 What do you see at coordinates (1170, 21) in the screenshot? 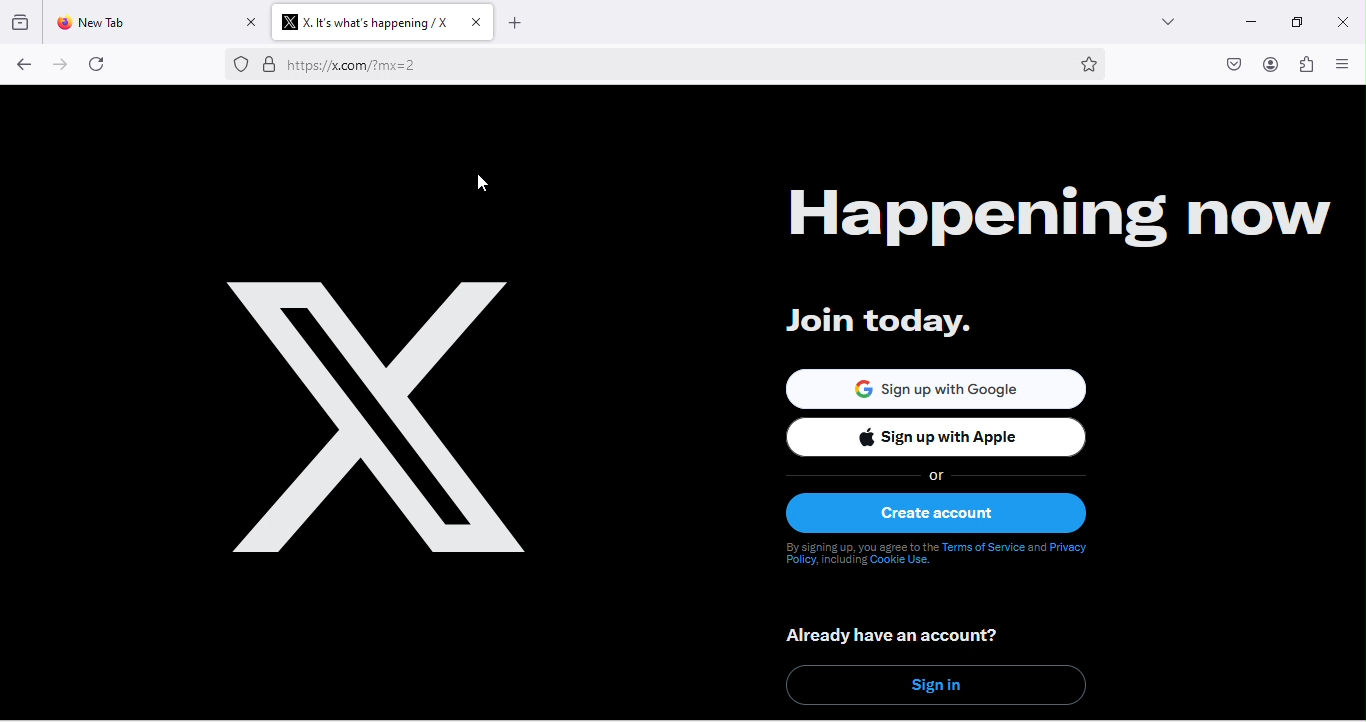
I see `drop down` at bounding box center [1170, 21].